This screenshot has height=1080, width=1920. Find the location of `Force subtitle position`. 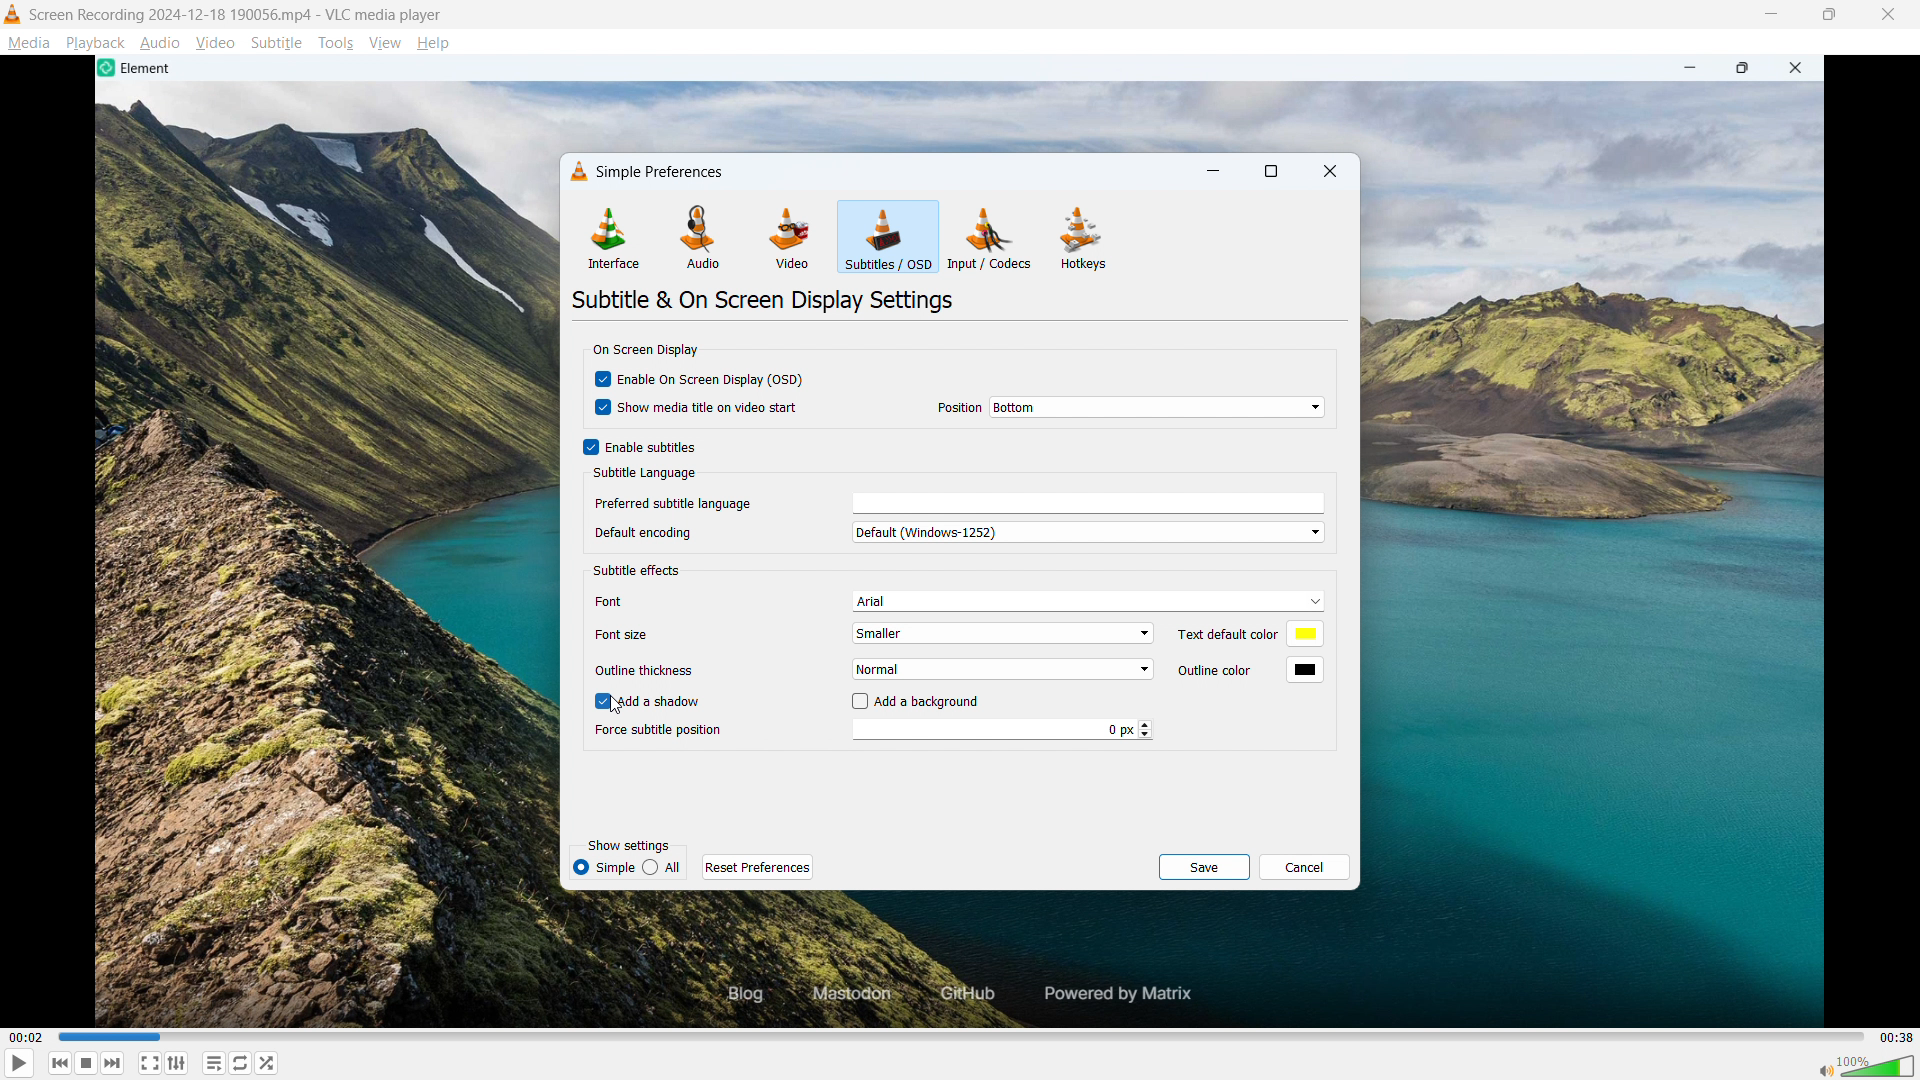

Force subtitle position is located at coordinates (662, 731).